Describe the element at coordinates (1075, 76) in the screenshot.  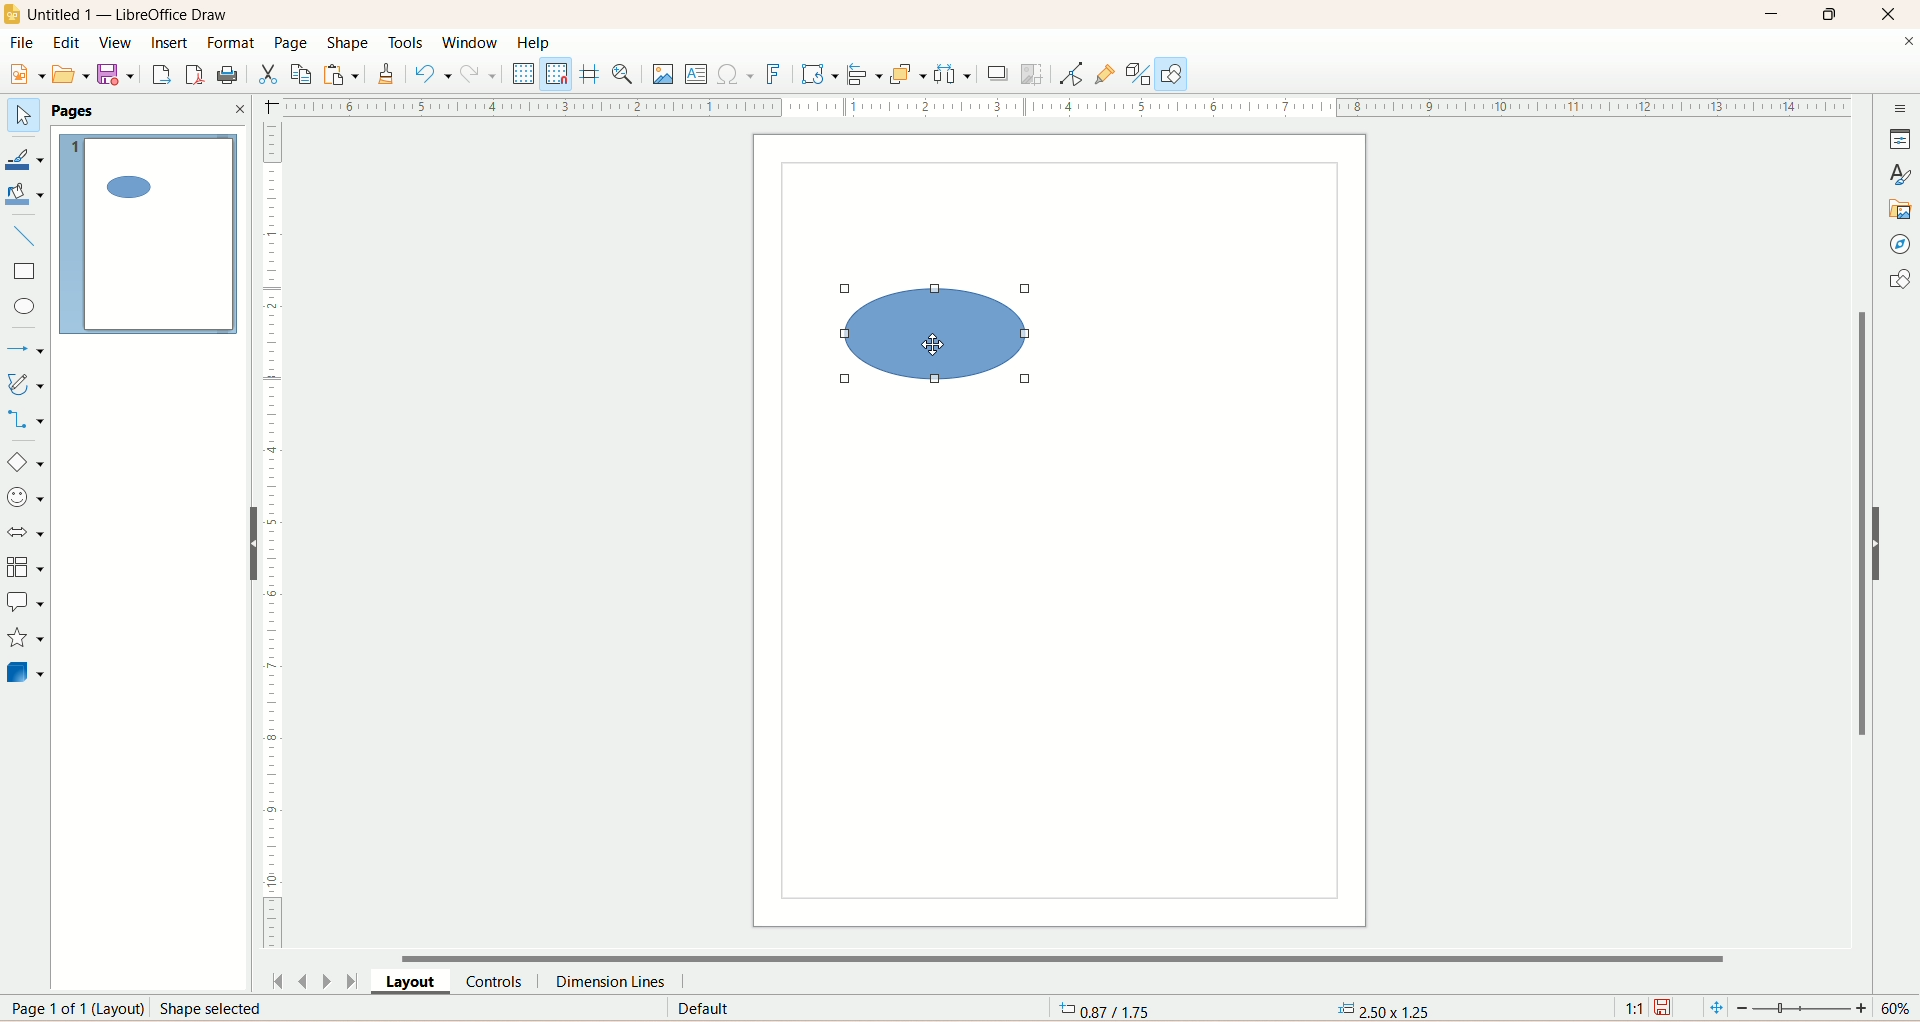
I see `point edit mode` at that location.